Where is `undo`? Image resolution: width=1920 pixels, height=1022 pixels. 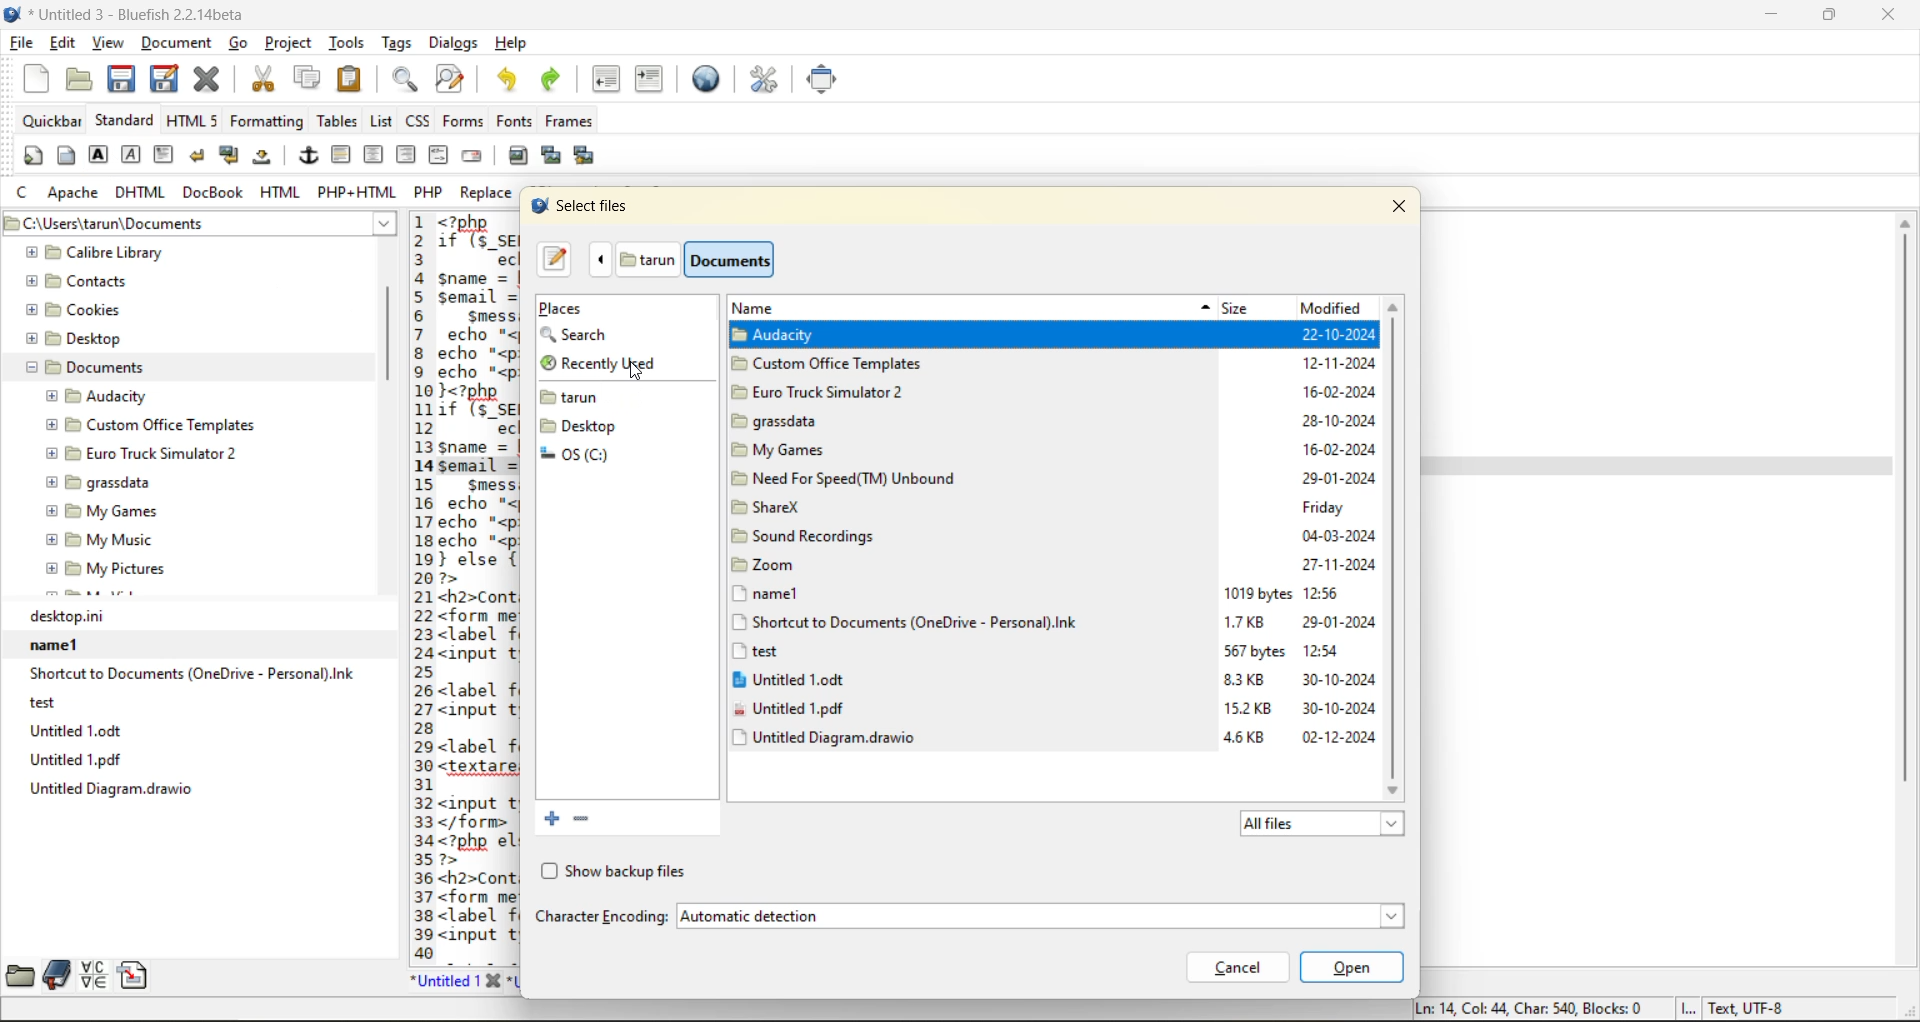 undo is located at coordinates (505, 79).